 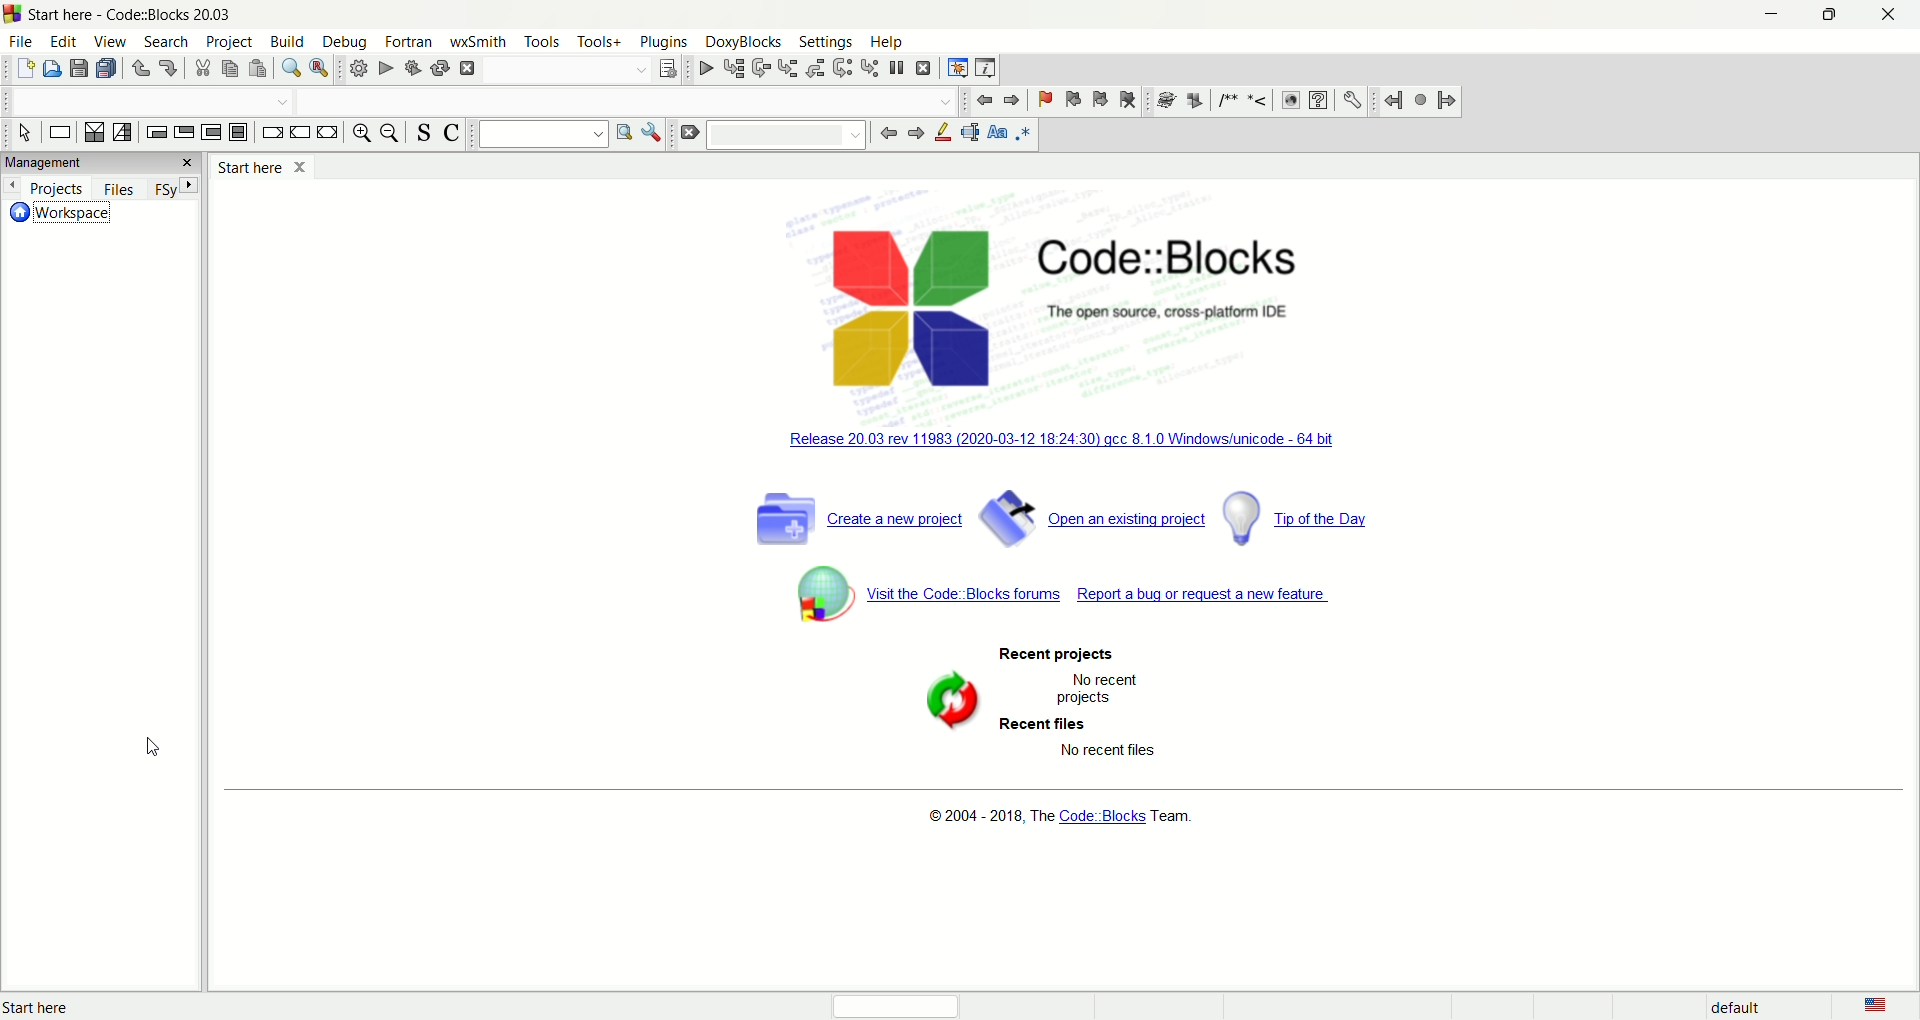 I want to click on windows unicode, so click(x=1067, y=441).